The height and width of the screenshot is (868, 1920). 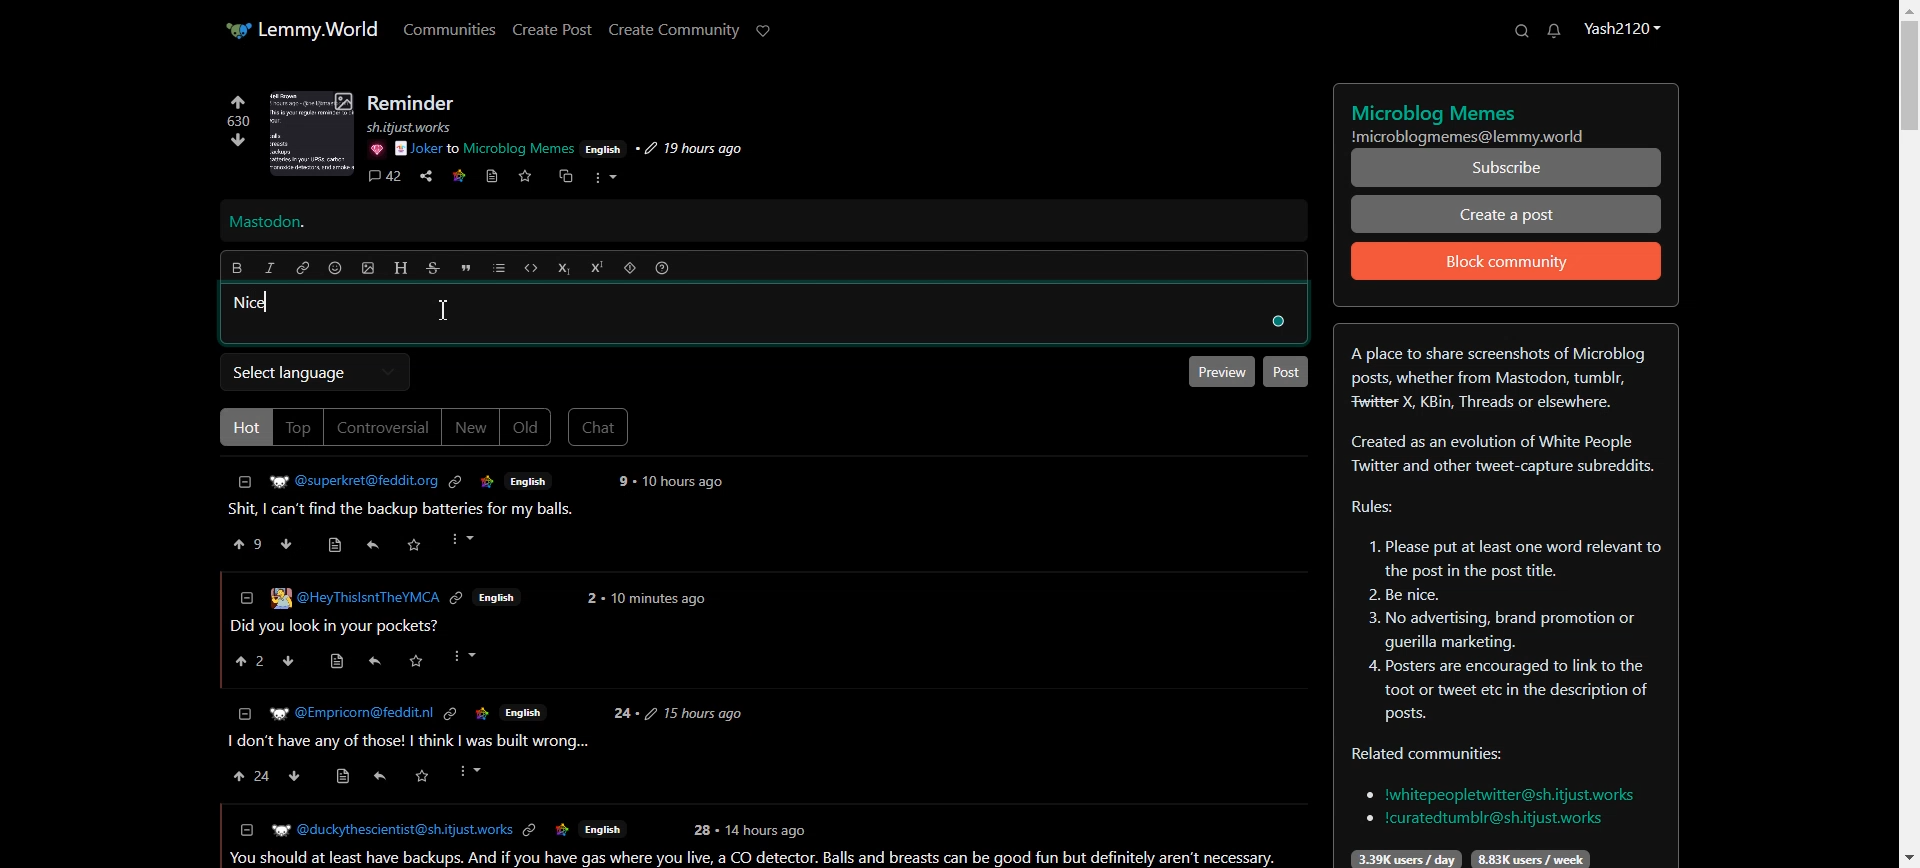 I want to click on Text, so click(x=267, y=223).